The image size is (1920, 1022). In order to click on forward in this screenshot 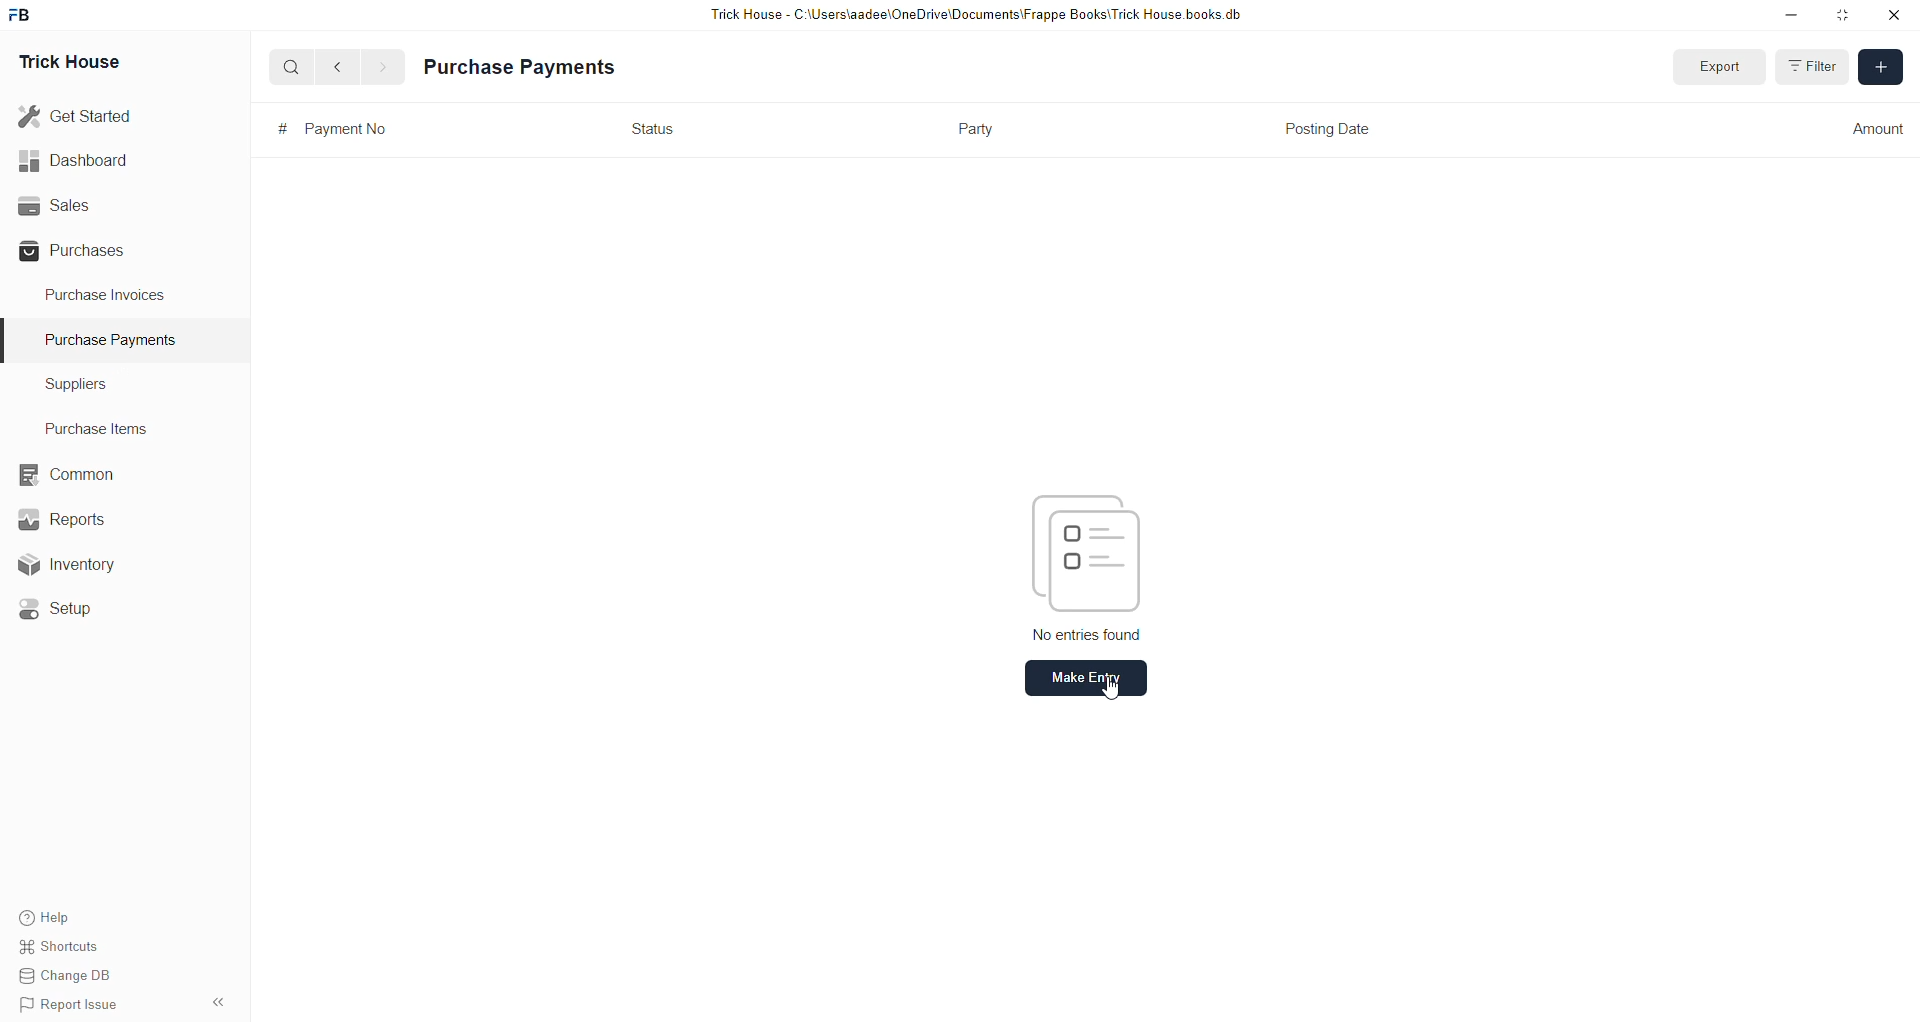, I will do `click(382, 67)`.